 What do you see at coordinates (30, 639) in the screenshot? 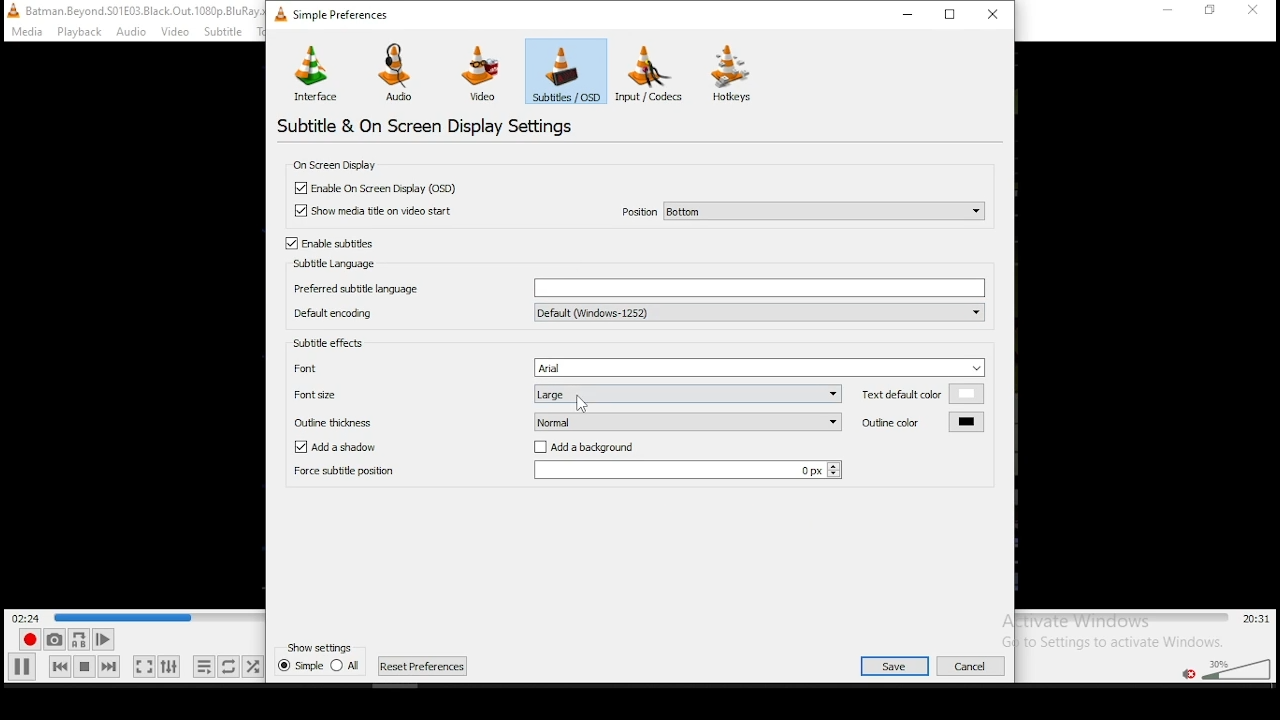
I see `record` at bounding box center [30, 639].